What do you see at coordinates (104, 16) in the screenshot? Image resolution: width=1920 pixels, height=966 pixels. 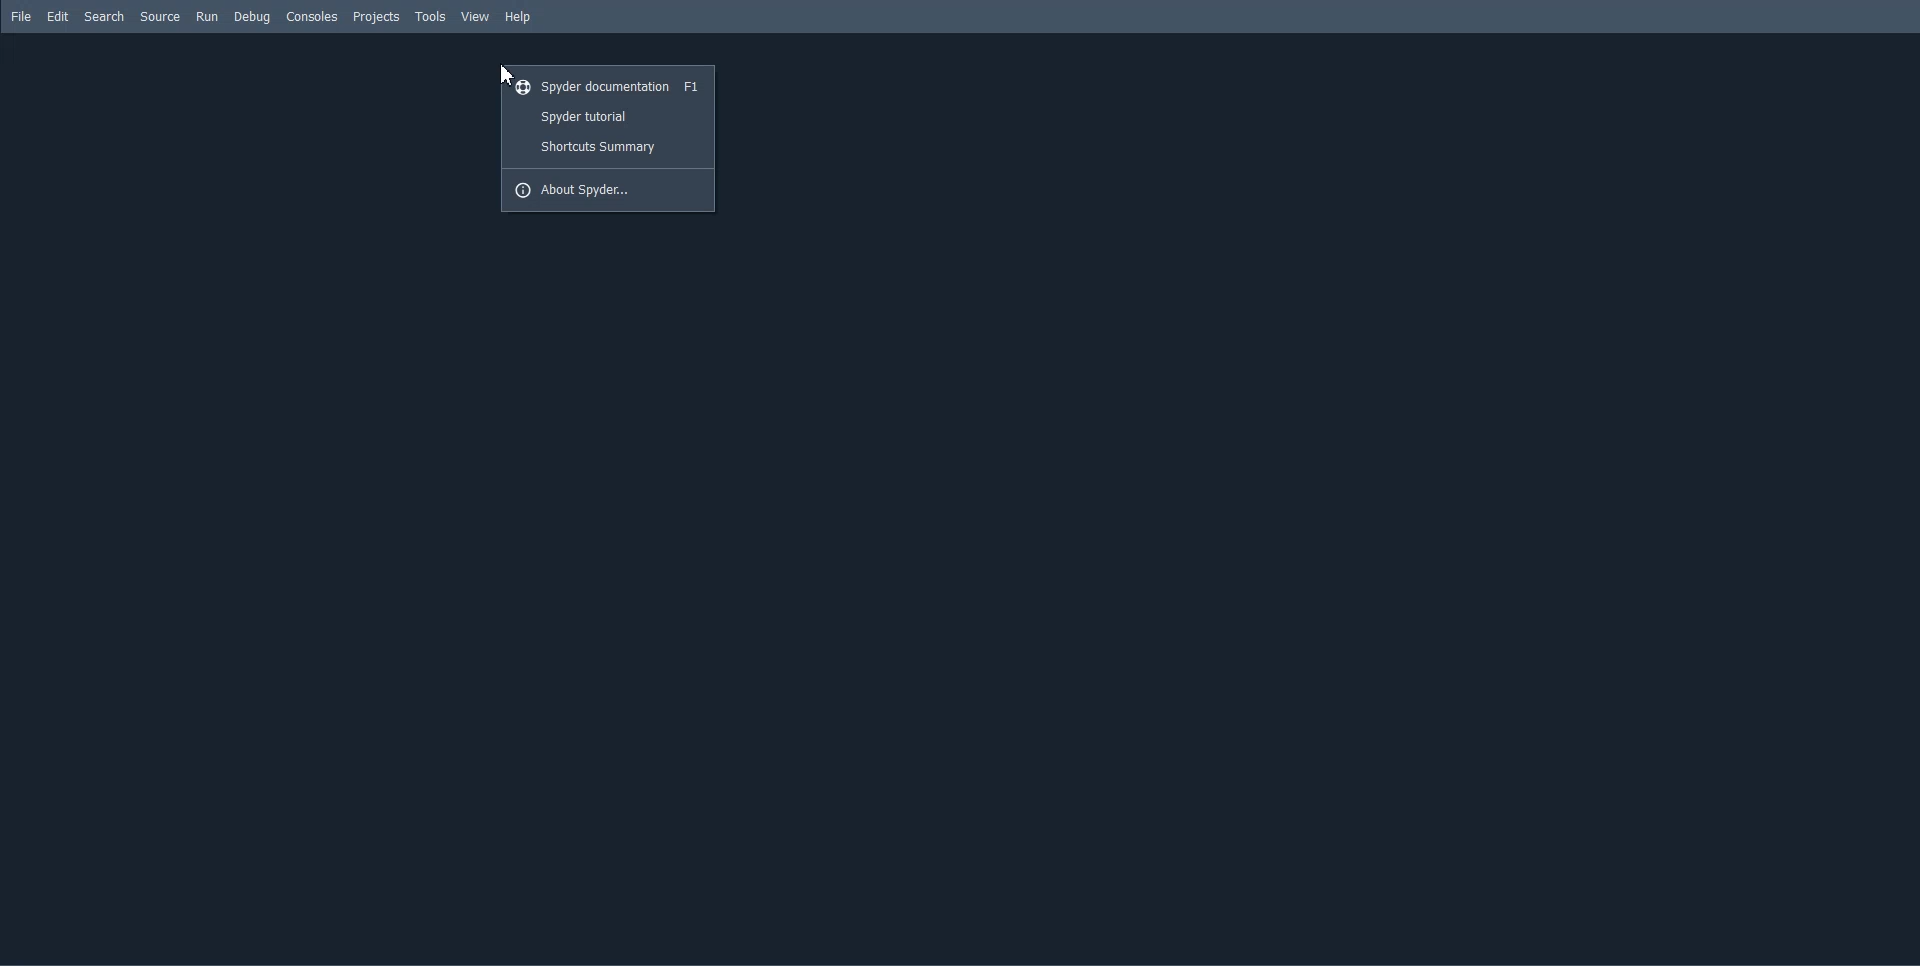 I see `Search` at bounding box center [104, 16].